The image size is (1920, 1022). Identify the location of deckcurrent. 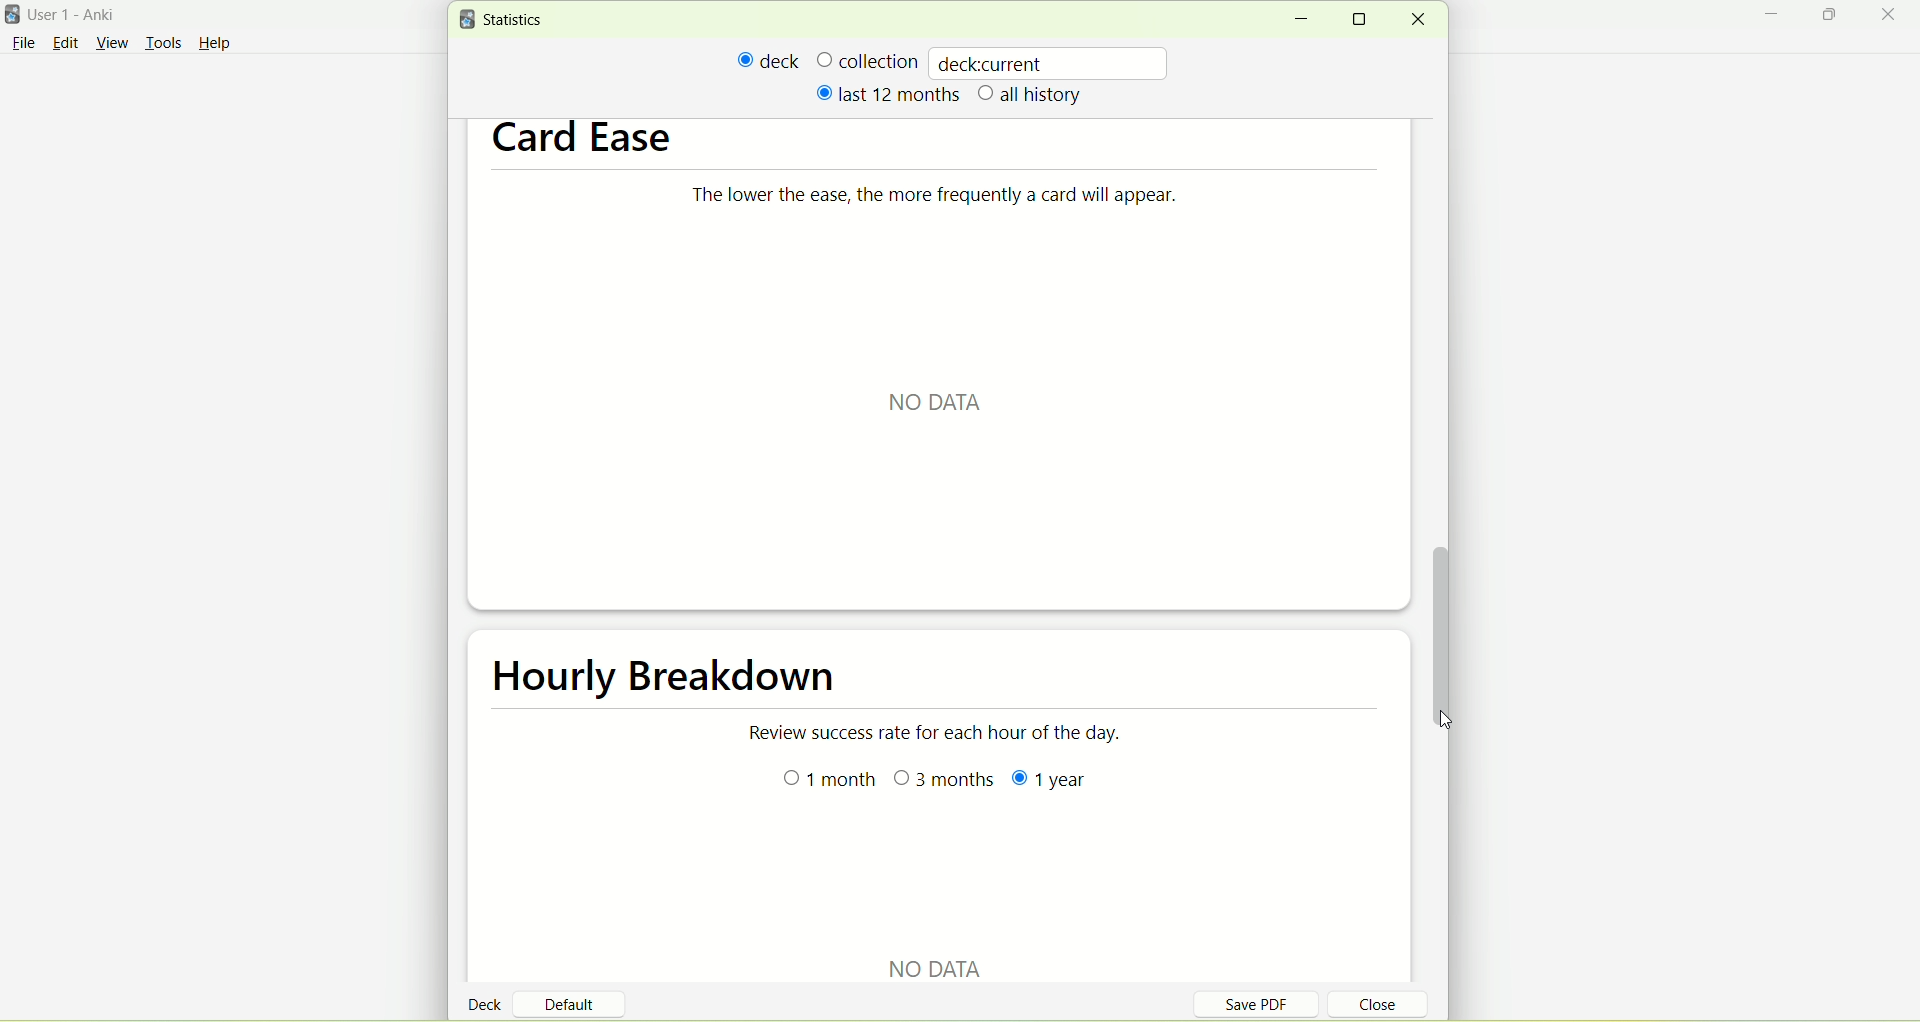
(1051, 62).